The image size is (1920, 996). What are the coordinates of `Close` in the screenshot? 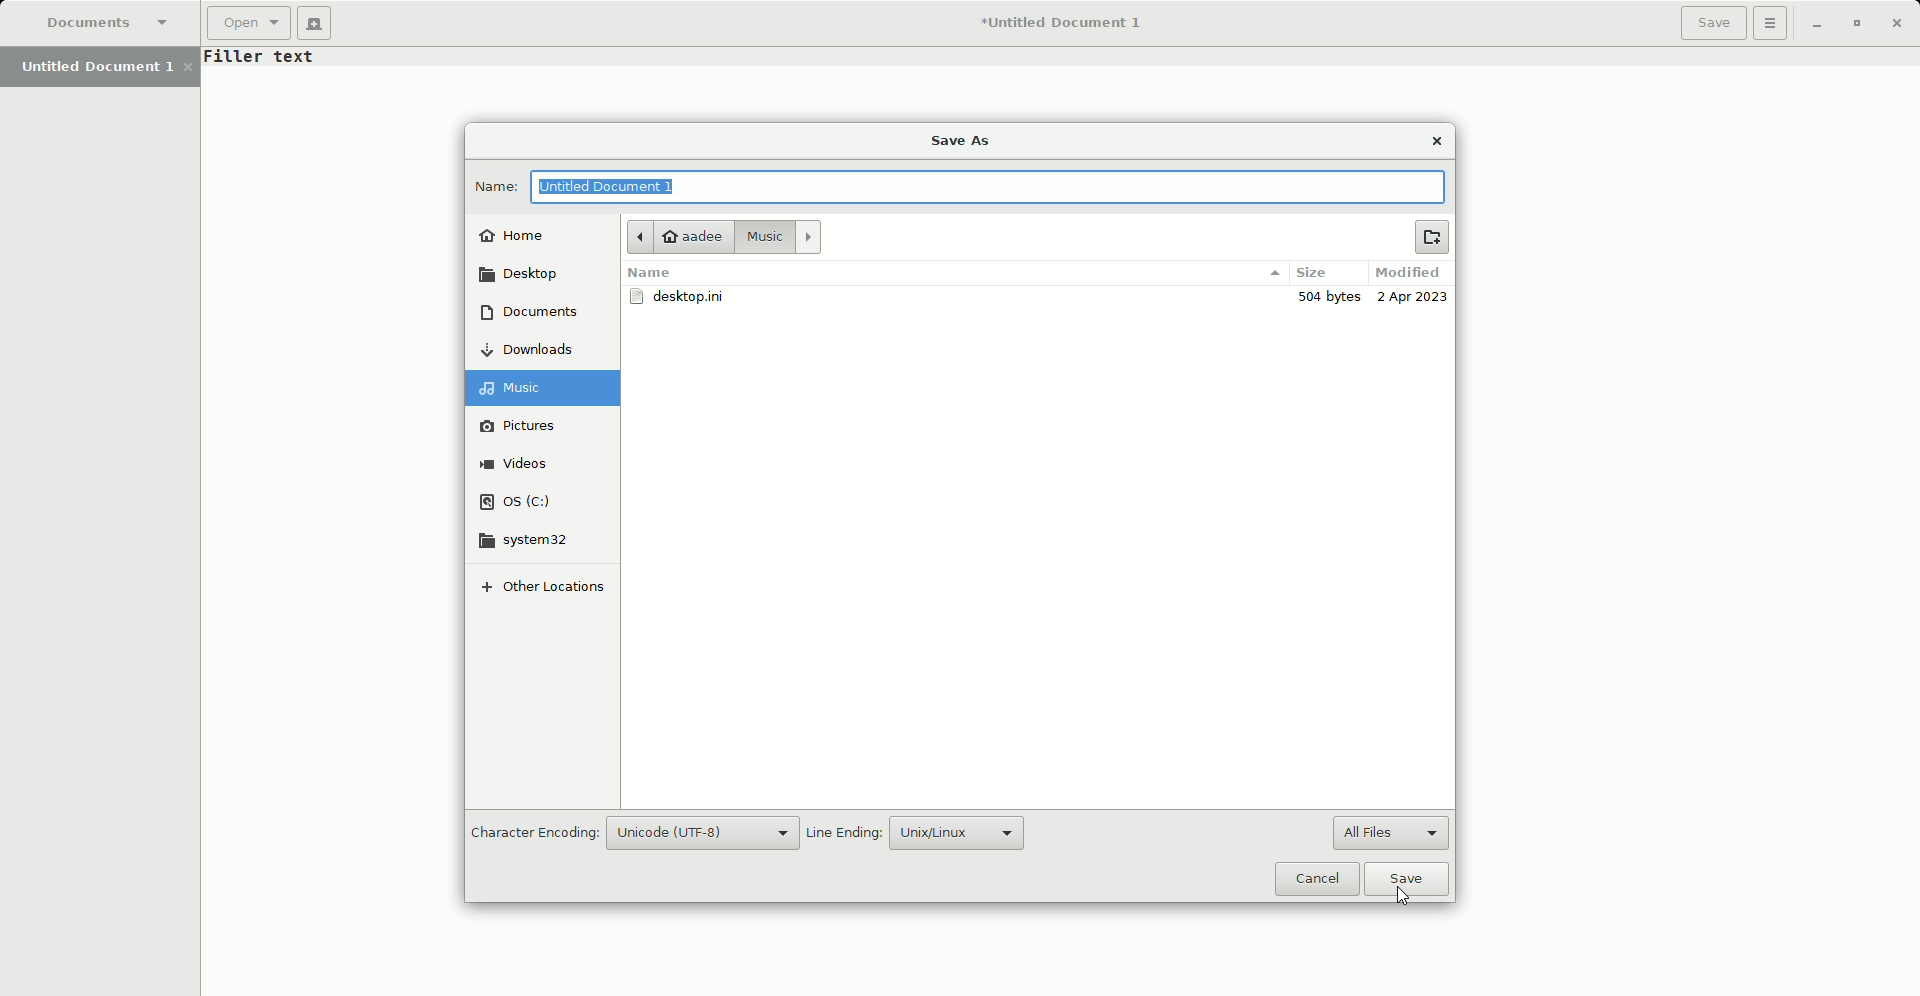 It's located at (1436, 142).